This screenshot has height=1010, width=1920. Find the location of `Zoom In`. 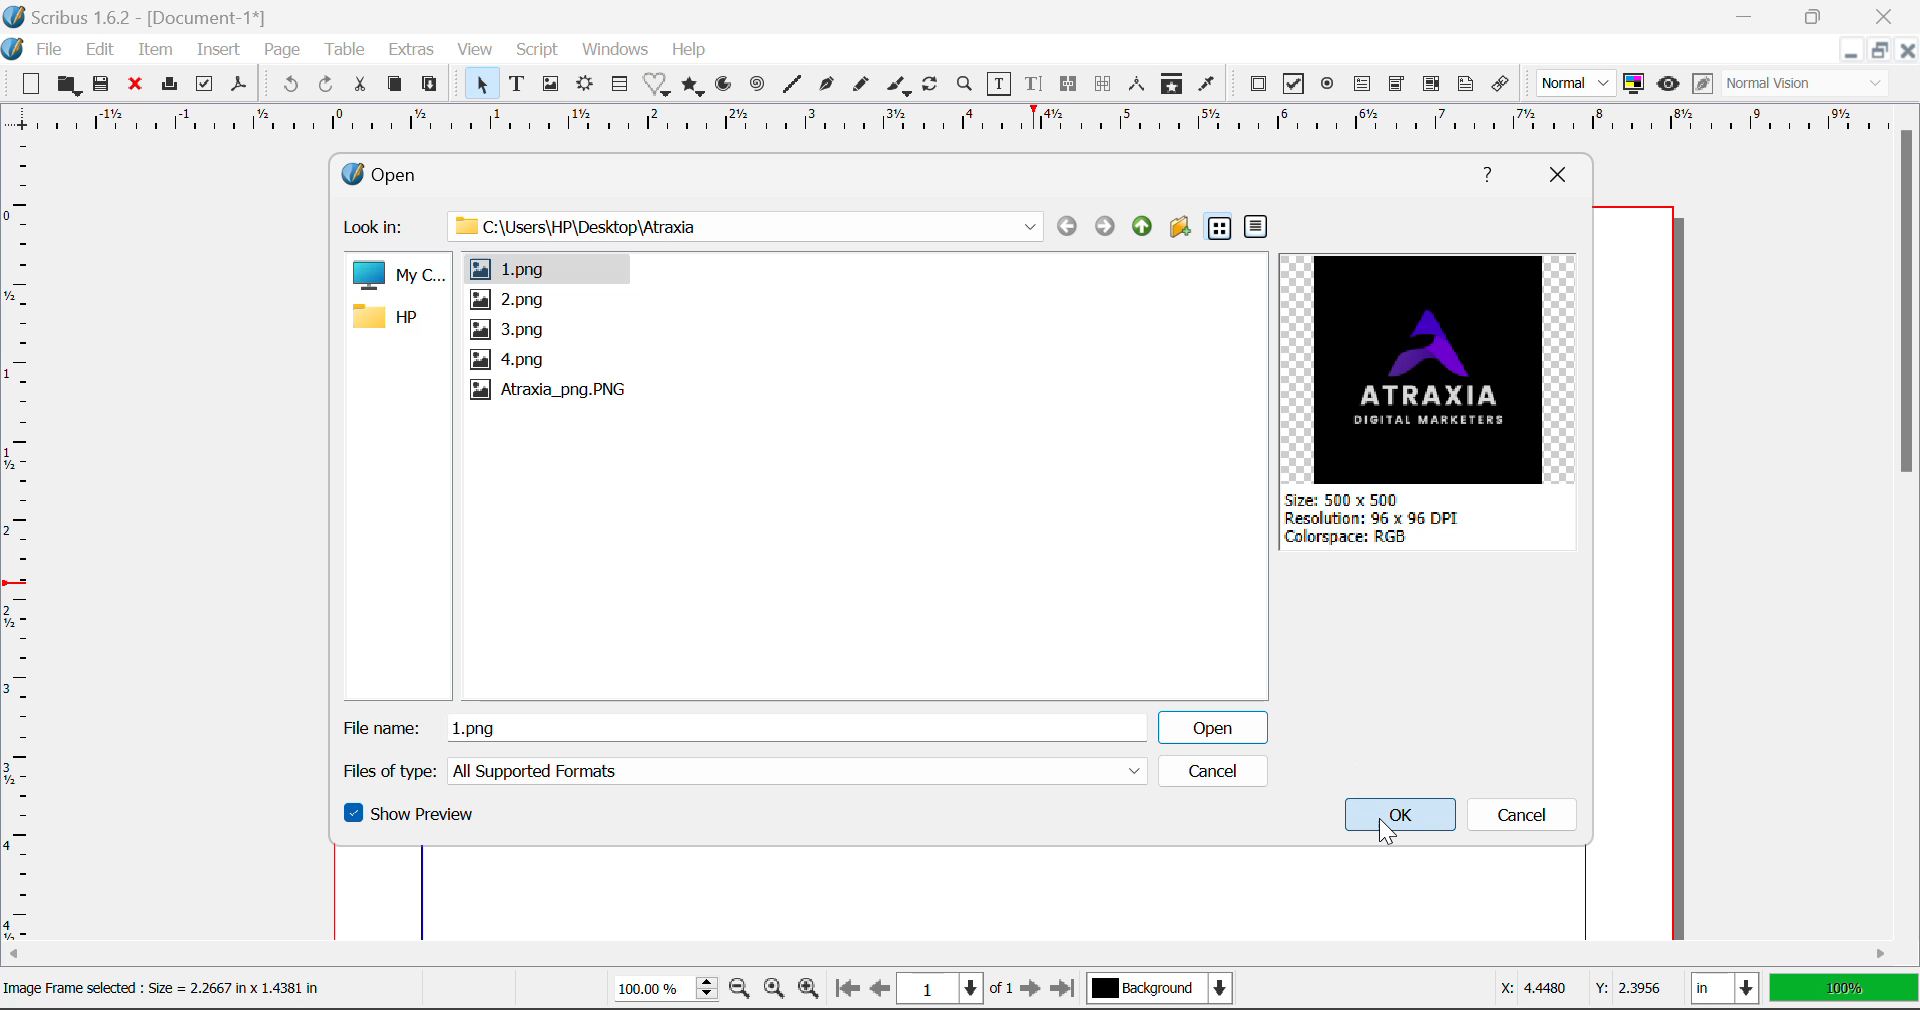

Zoom In is located at coordinates (809, 990).